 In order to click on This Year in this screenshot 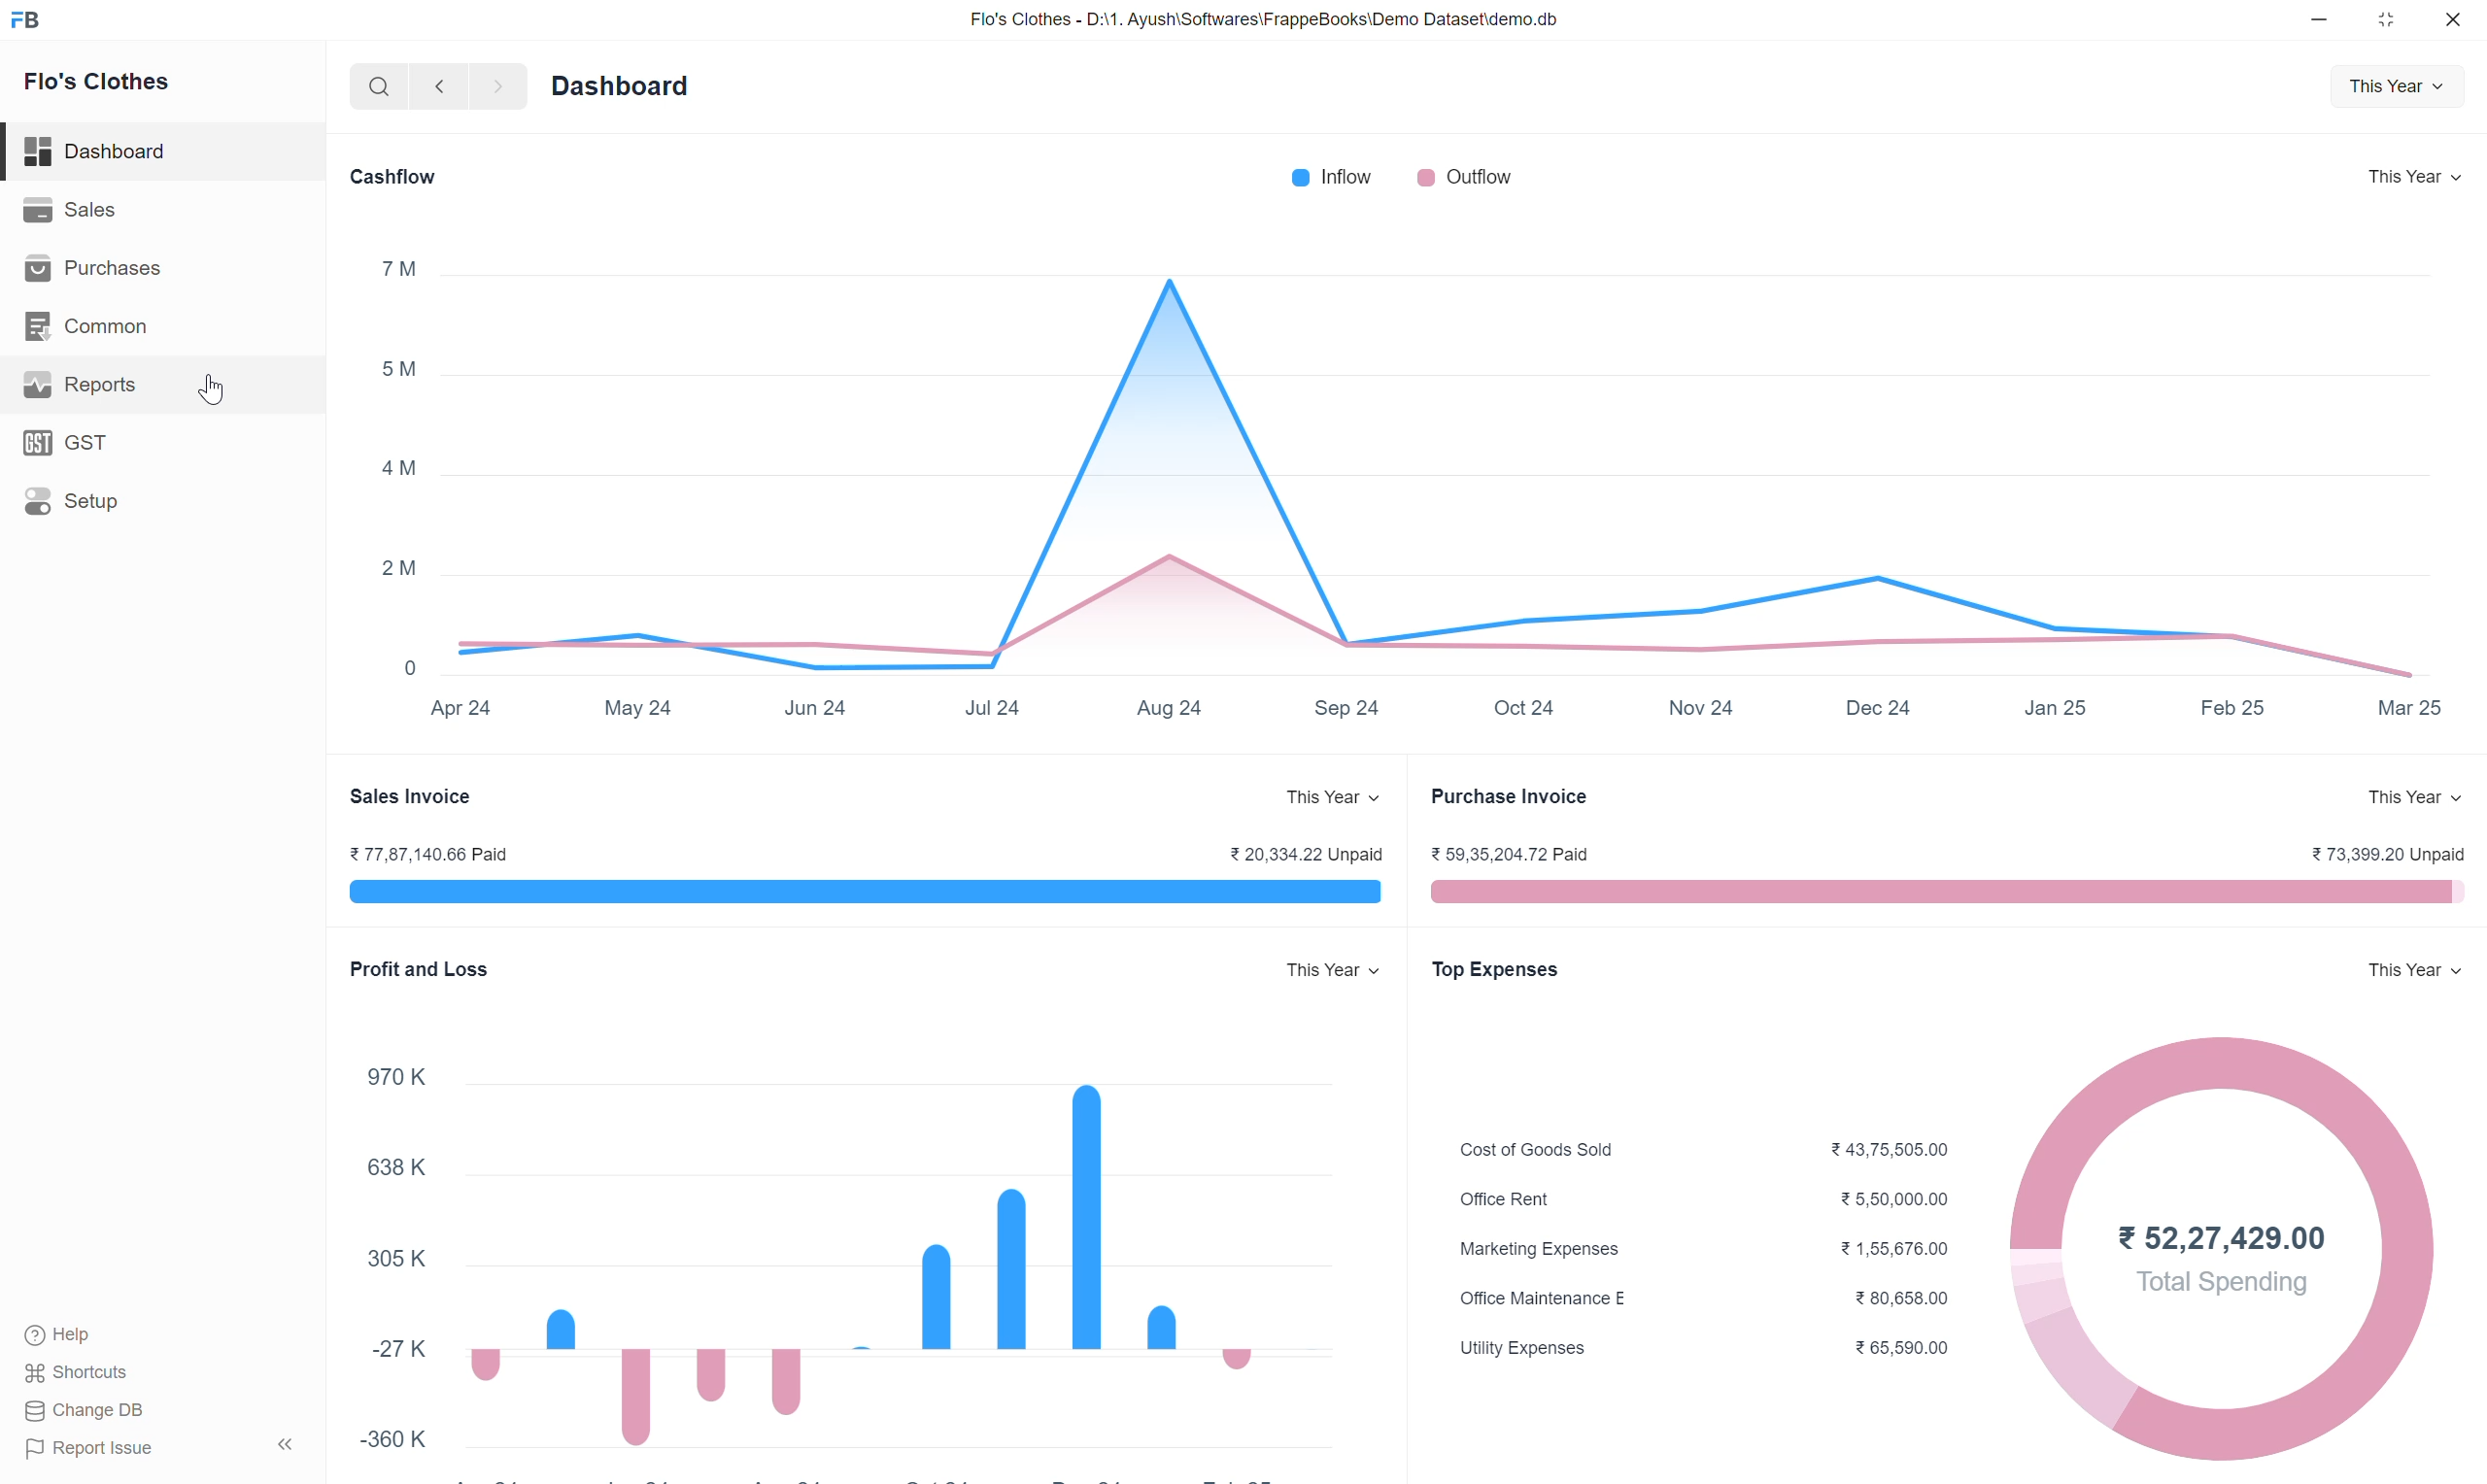, I will do `click(1309, 965)`.